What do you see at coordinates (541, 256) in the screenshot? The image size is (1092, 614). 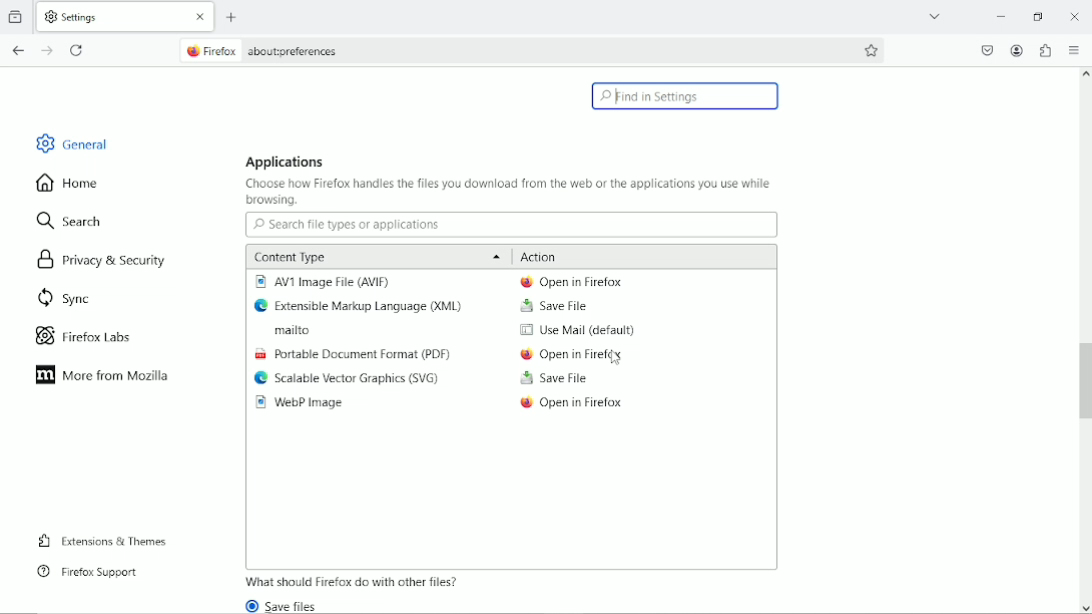 I see `Action` at bounding box center [541, 256].